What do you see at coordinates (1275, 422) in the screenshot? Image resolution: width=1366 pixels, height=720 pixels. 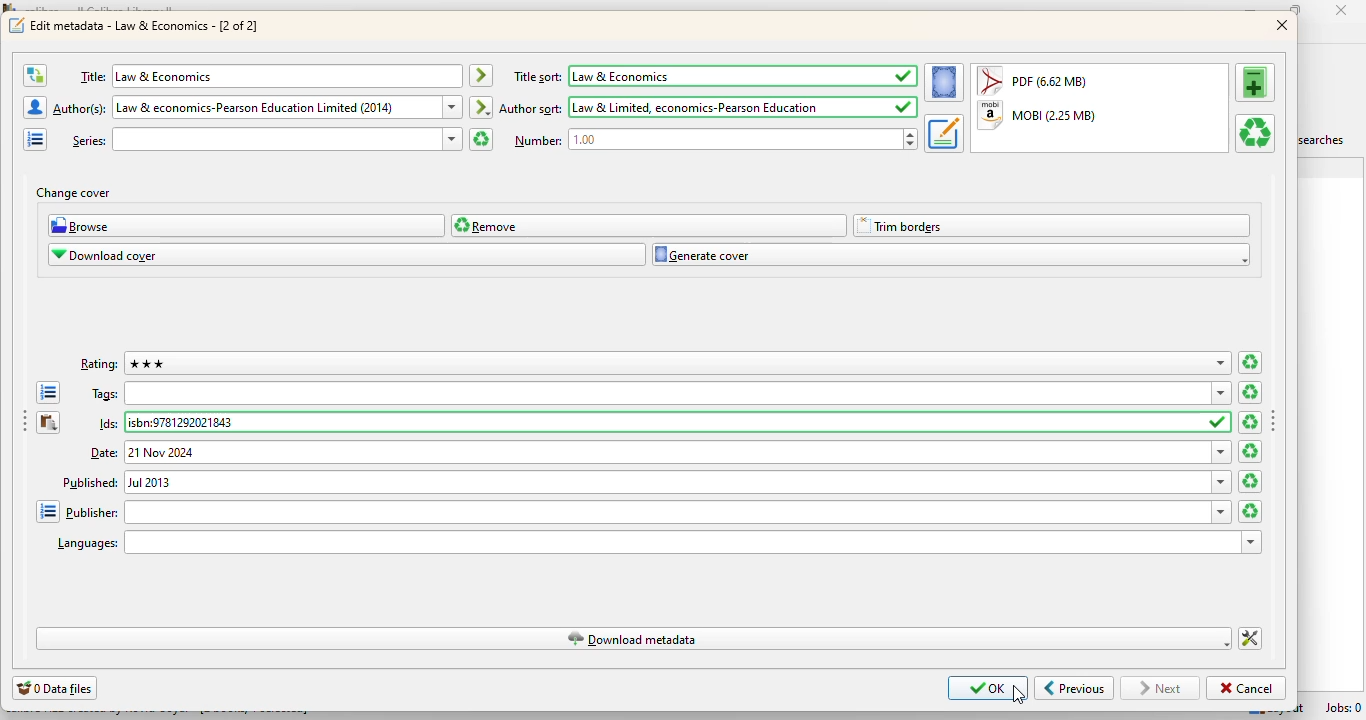 I see `toggle sidebar` at bounding box center [1275, 422].